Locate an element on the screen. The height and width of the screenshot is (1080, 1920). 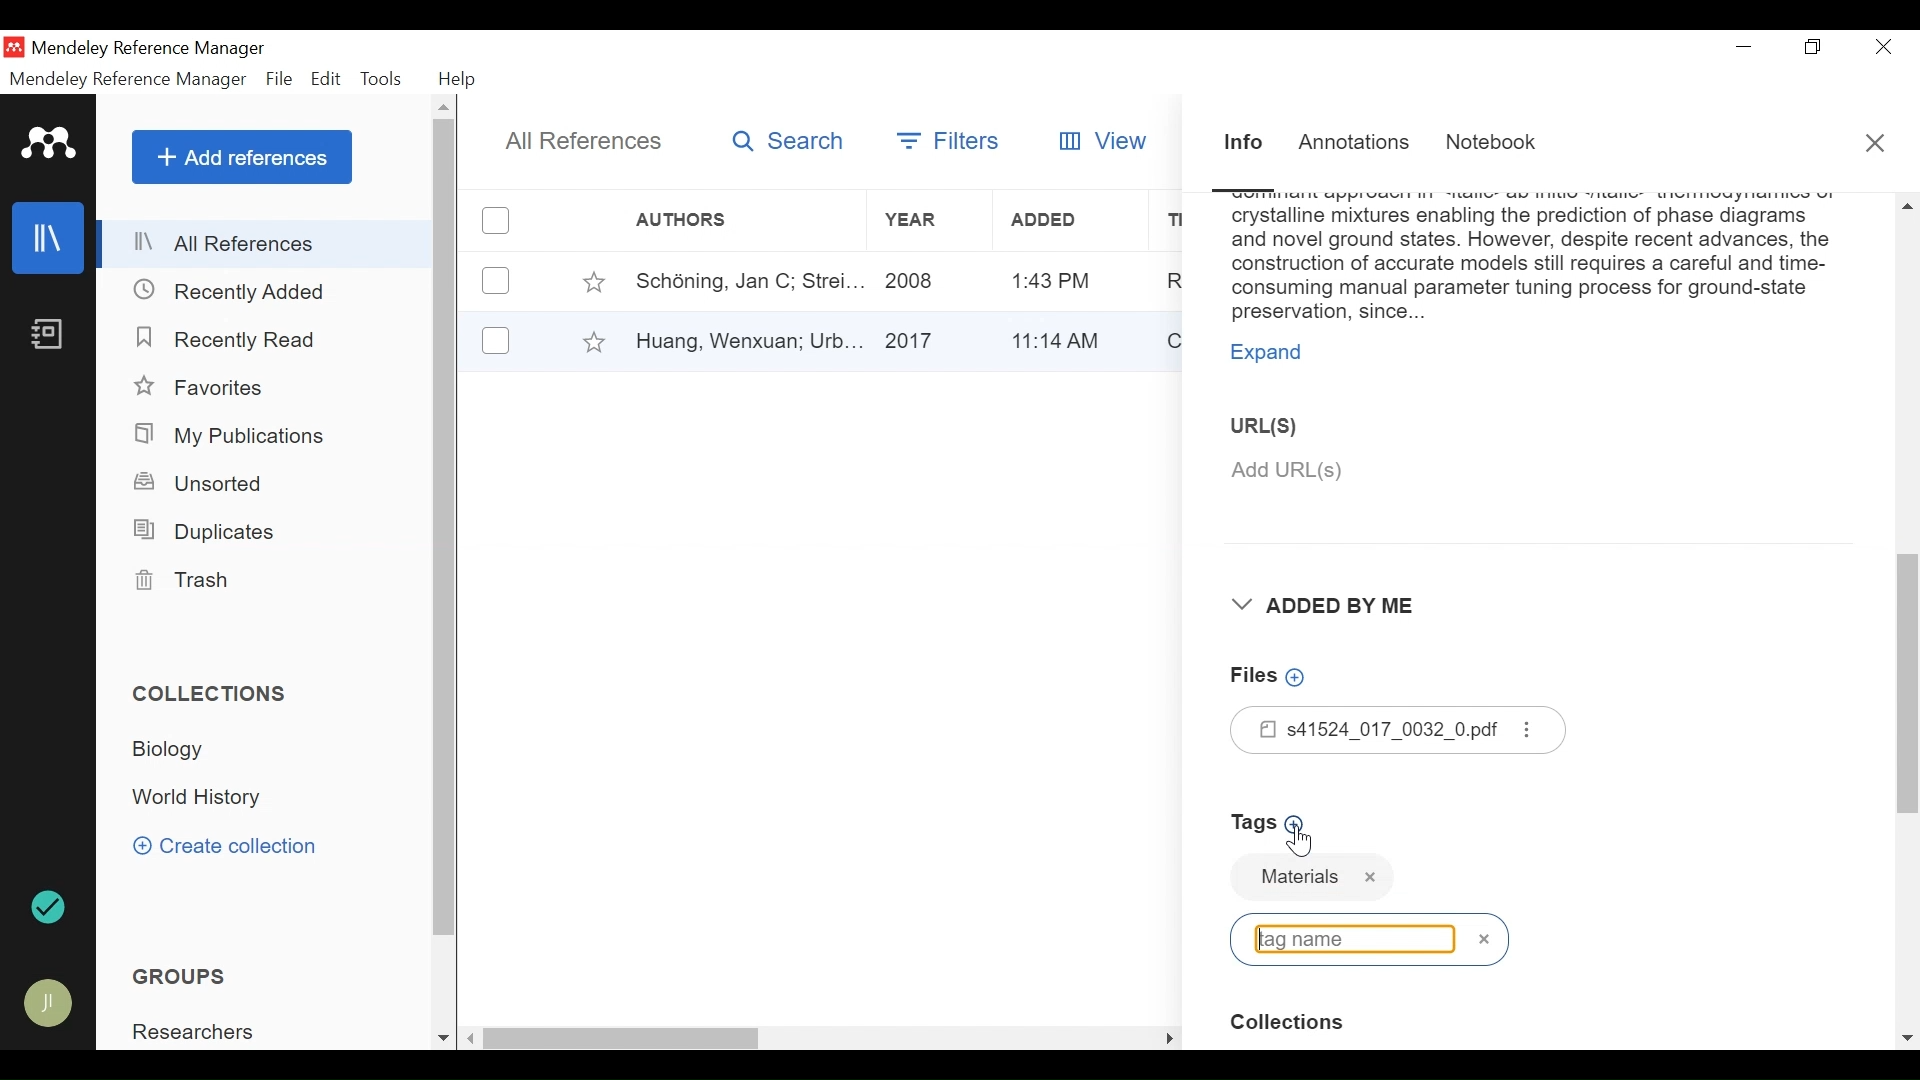
Help is located at coordinates (459, 81).